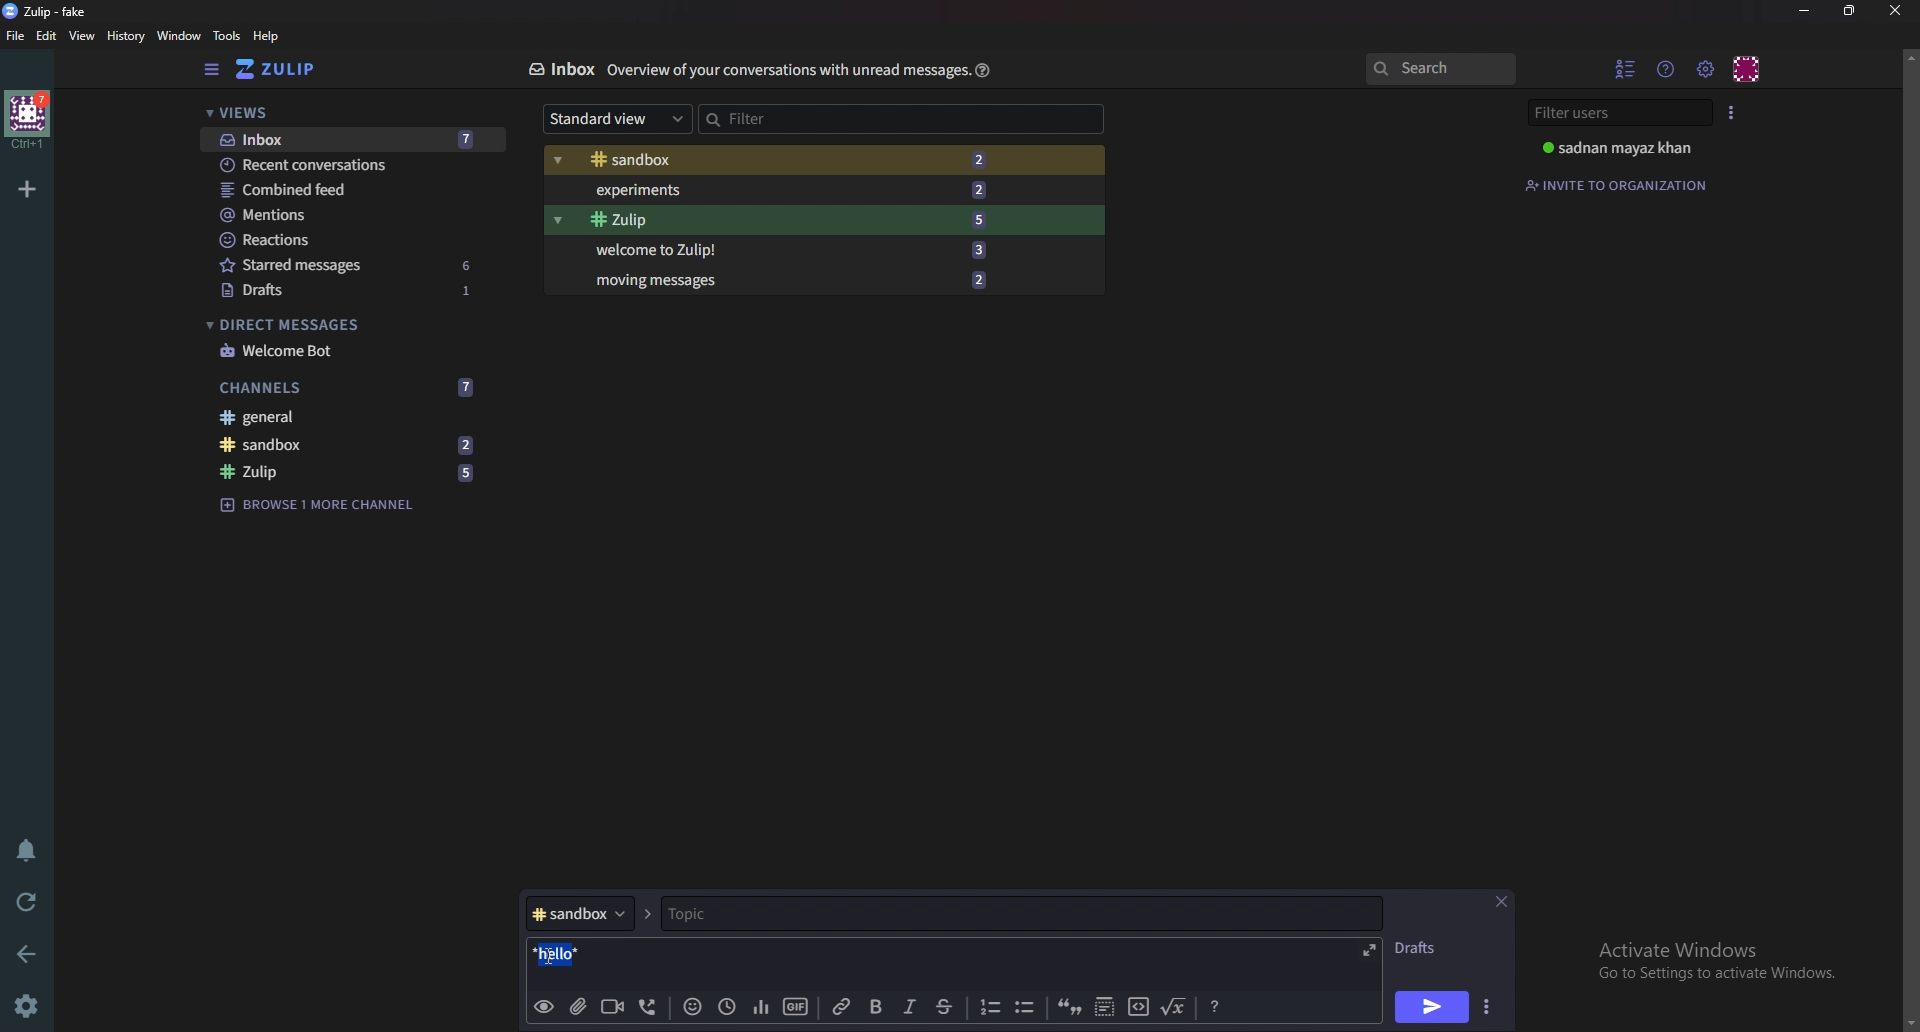  I want to click on Expand, so click(1373, 948).